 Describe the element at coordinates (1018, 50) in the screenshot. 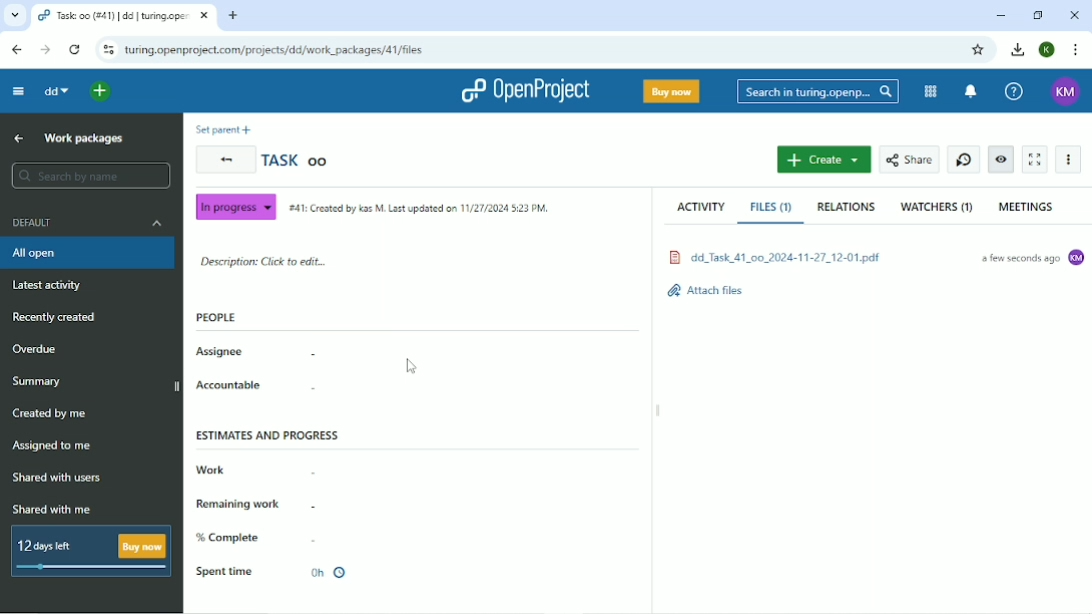

I see `Download` at that location.